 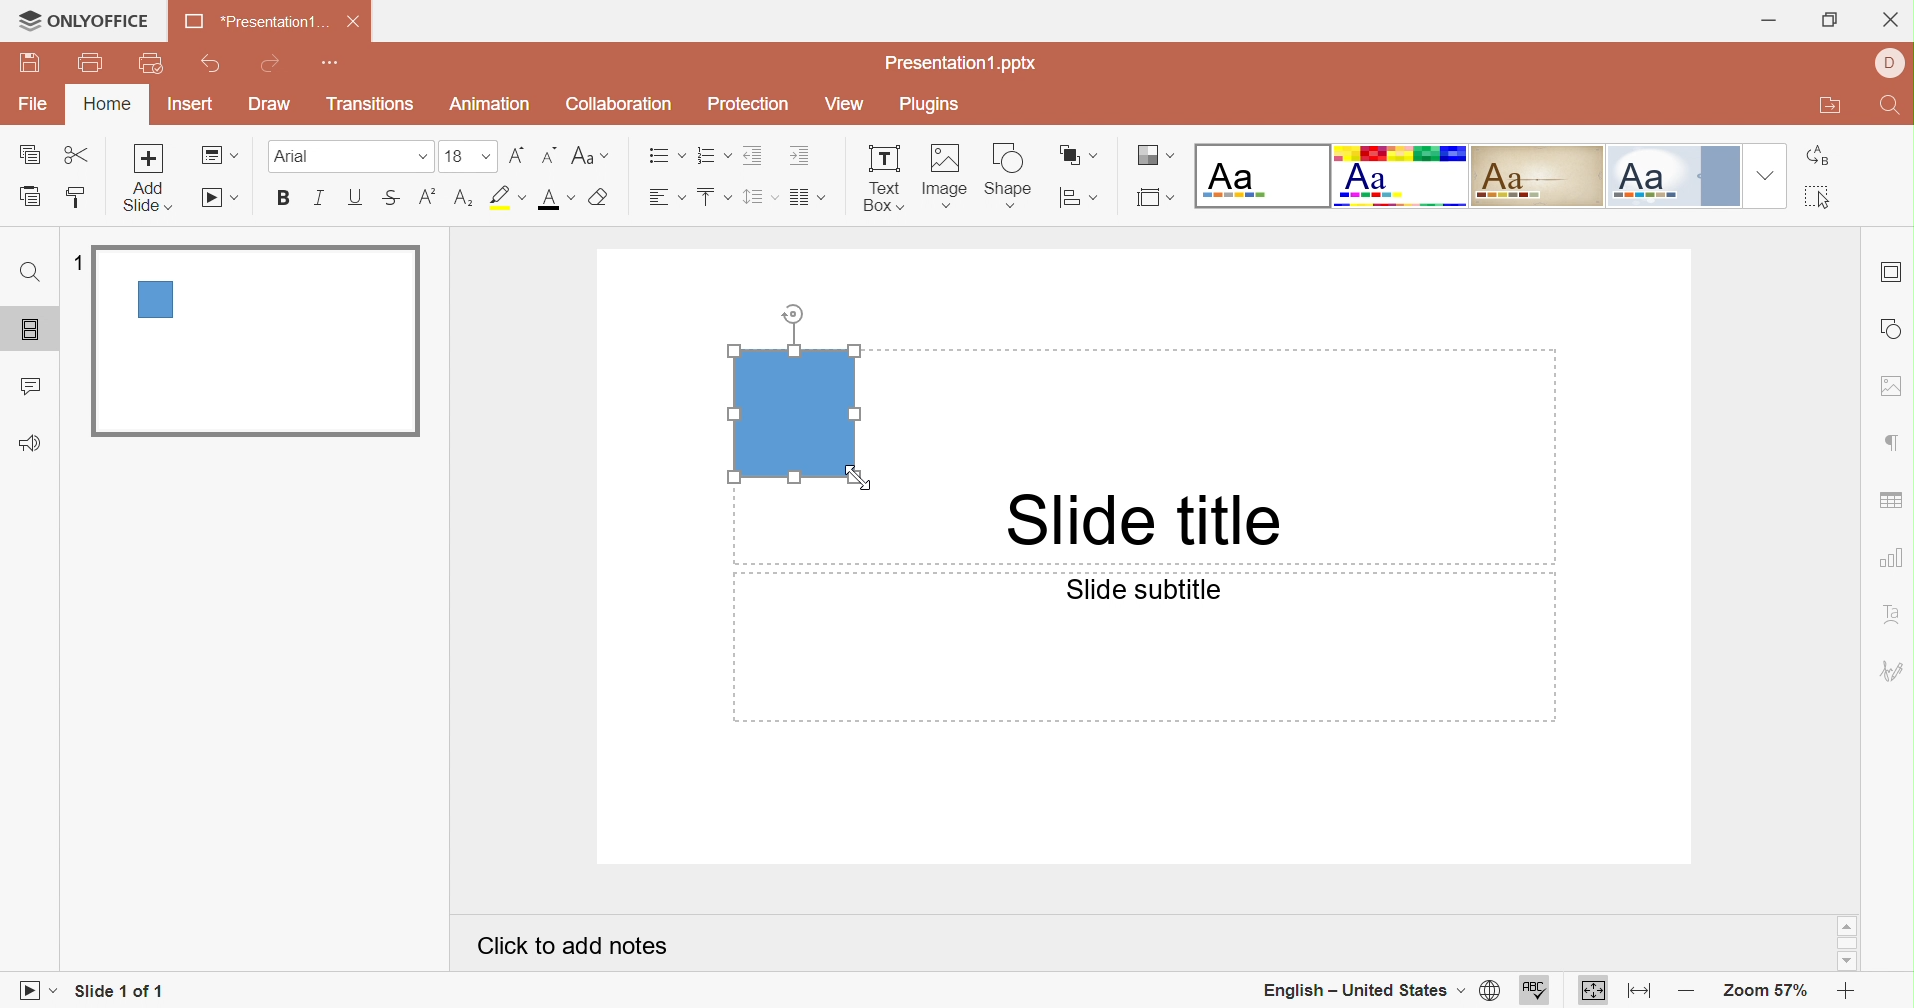 What do you see at coordinates (1078, 202) in the screenshot?
I see `Align shape` at bounding box center [1078, 202].